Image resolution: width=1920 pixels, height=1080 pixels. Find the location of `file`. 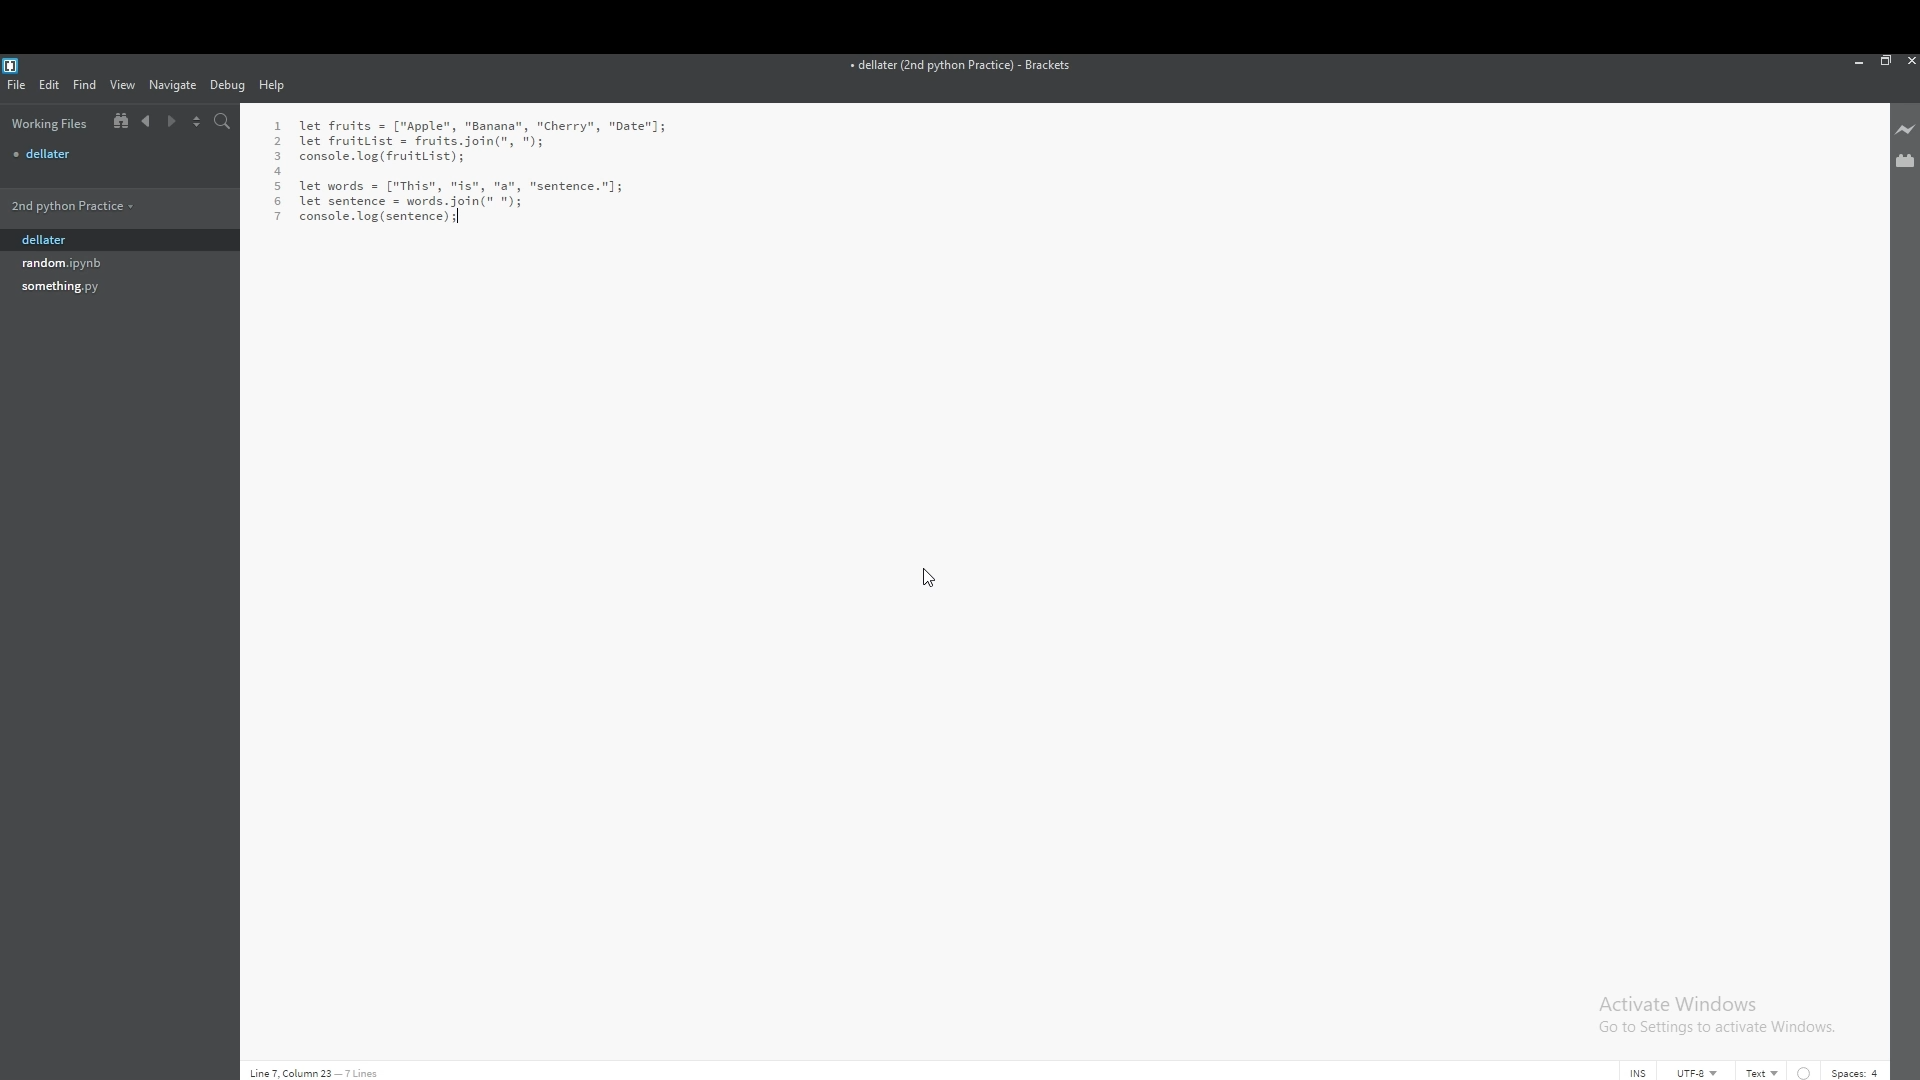

file is located at coordinates (118, 153).